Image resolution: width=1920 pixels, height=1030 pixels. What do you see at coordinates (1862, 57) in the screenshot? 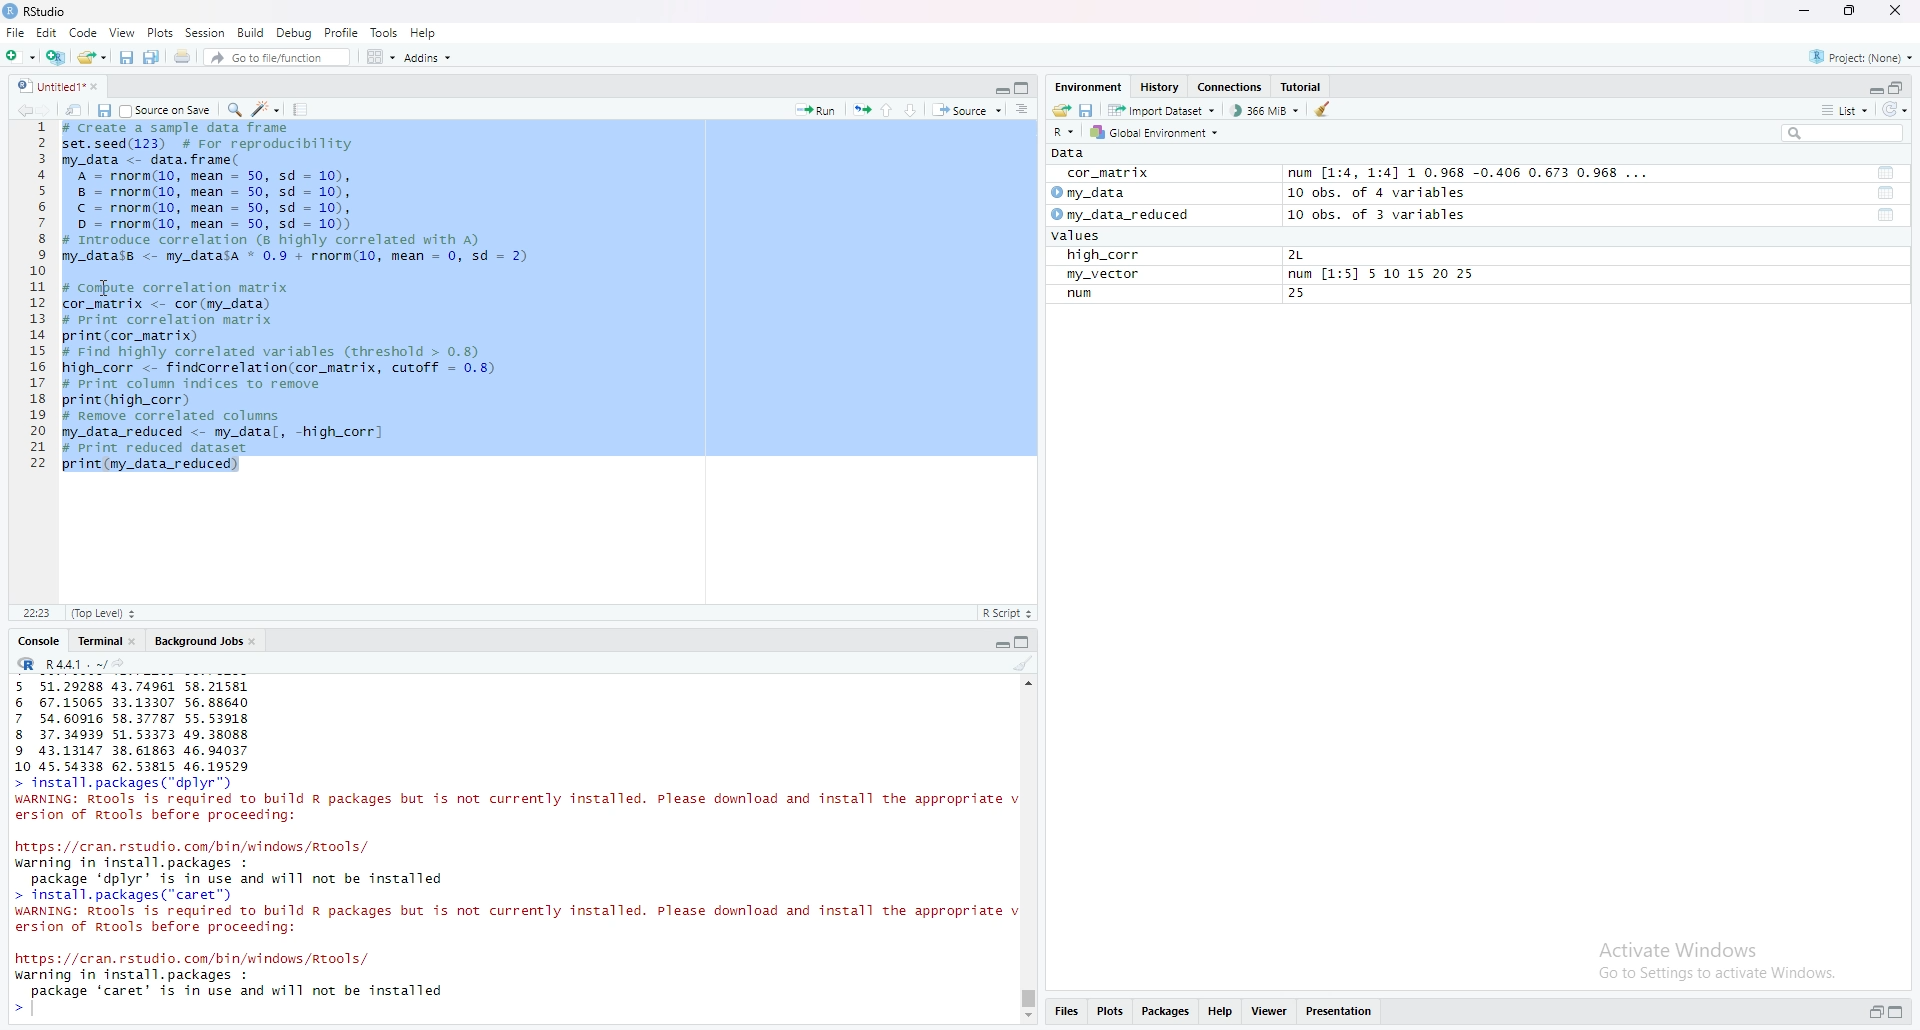
I see `Project: (None)` at bounding box center [1862, 57].